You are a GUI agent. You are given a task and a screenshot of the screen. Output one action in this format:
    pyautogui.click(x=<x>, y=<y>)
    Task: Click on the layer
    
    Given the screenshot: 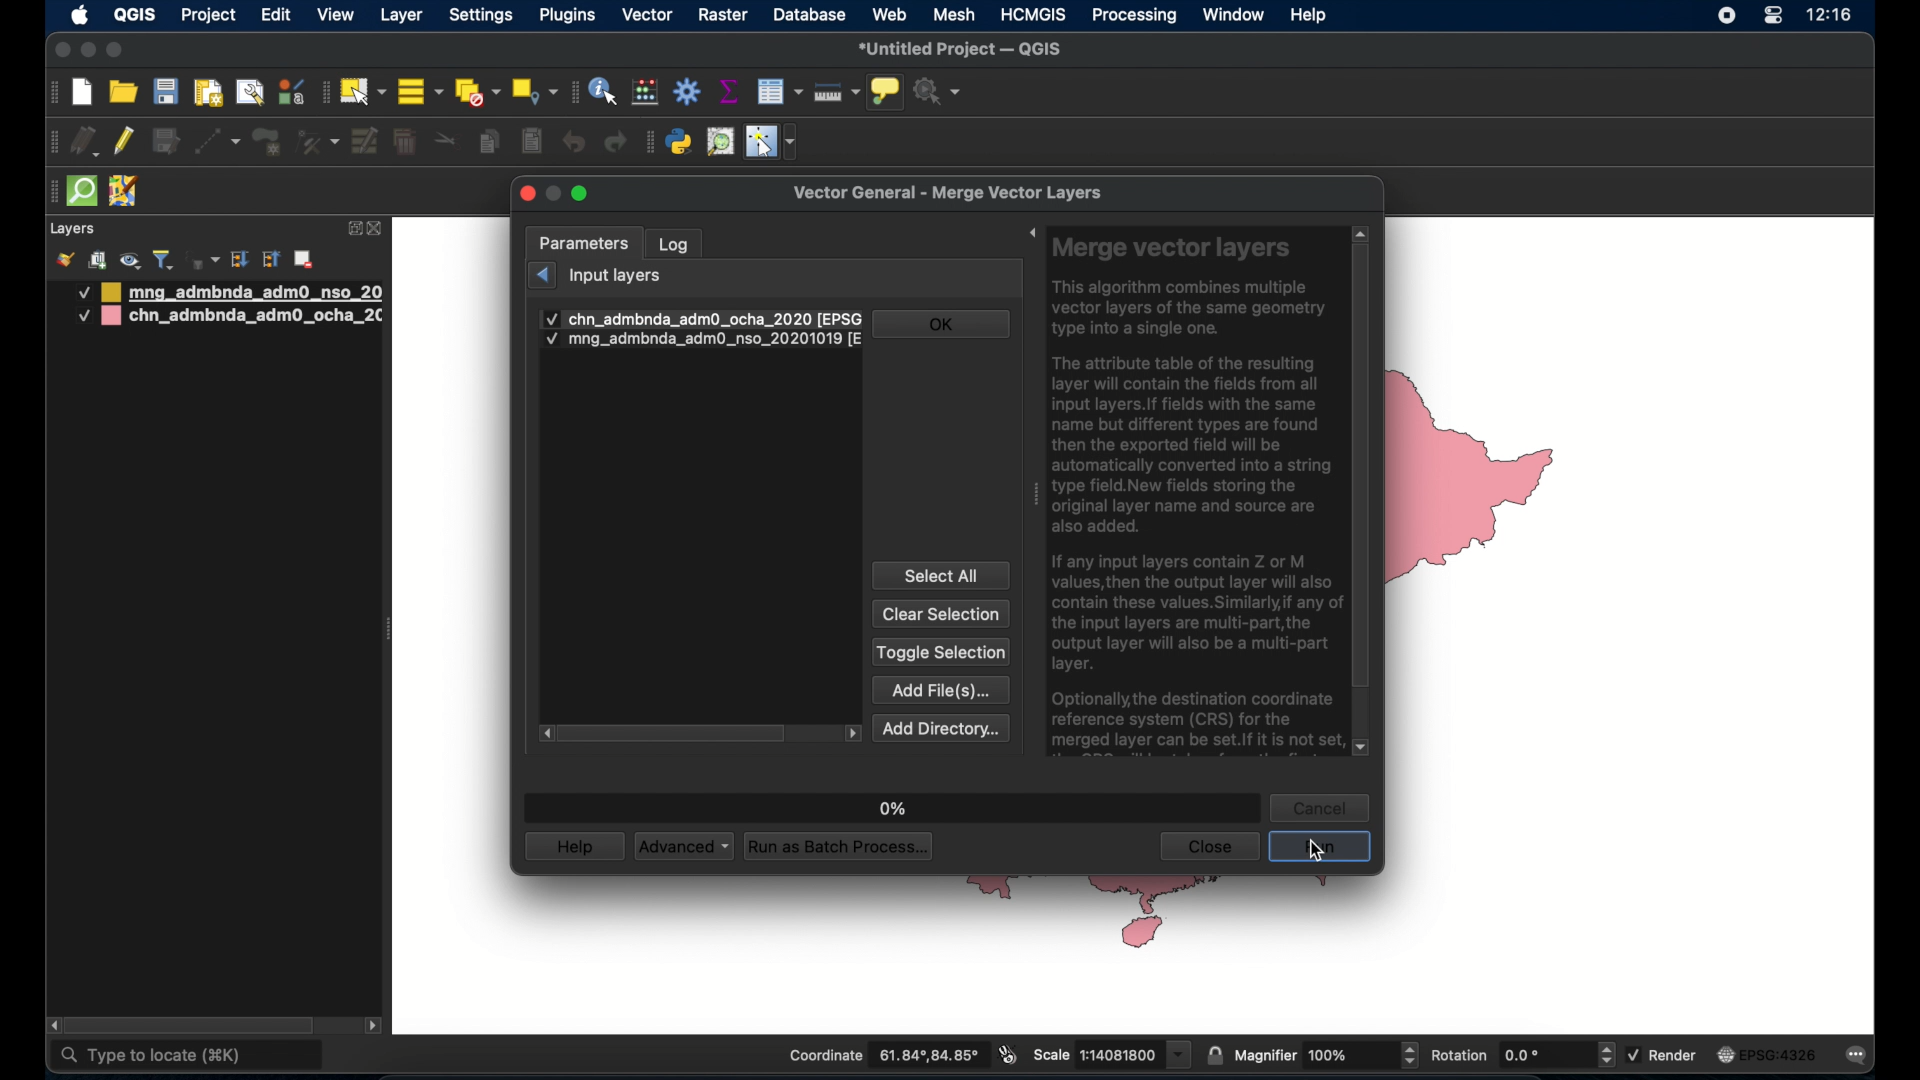 What is the action you would take?
    pyautogui.click(x=404, y=14)
    